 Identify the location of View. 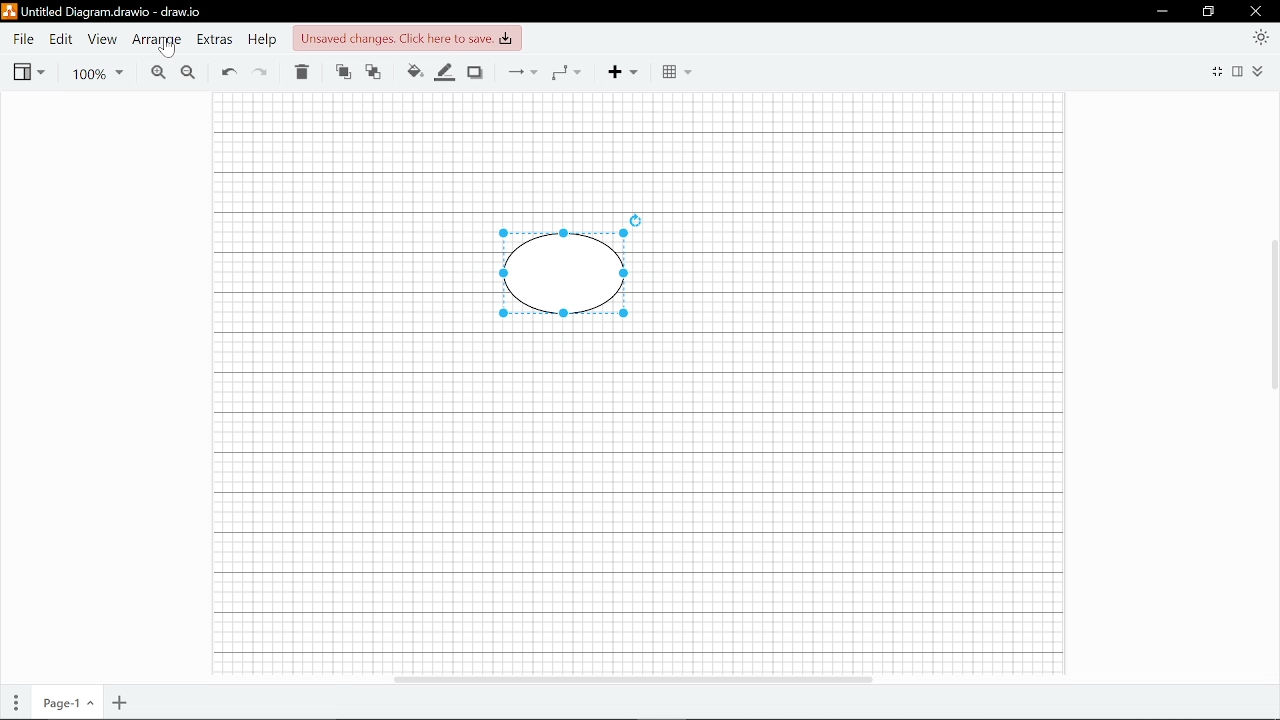
(102, 40).